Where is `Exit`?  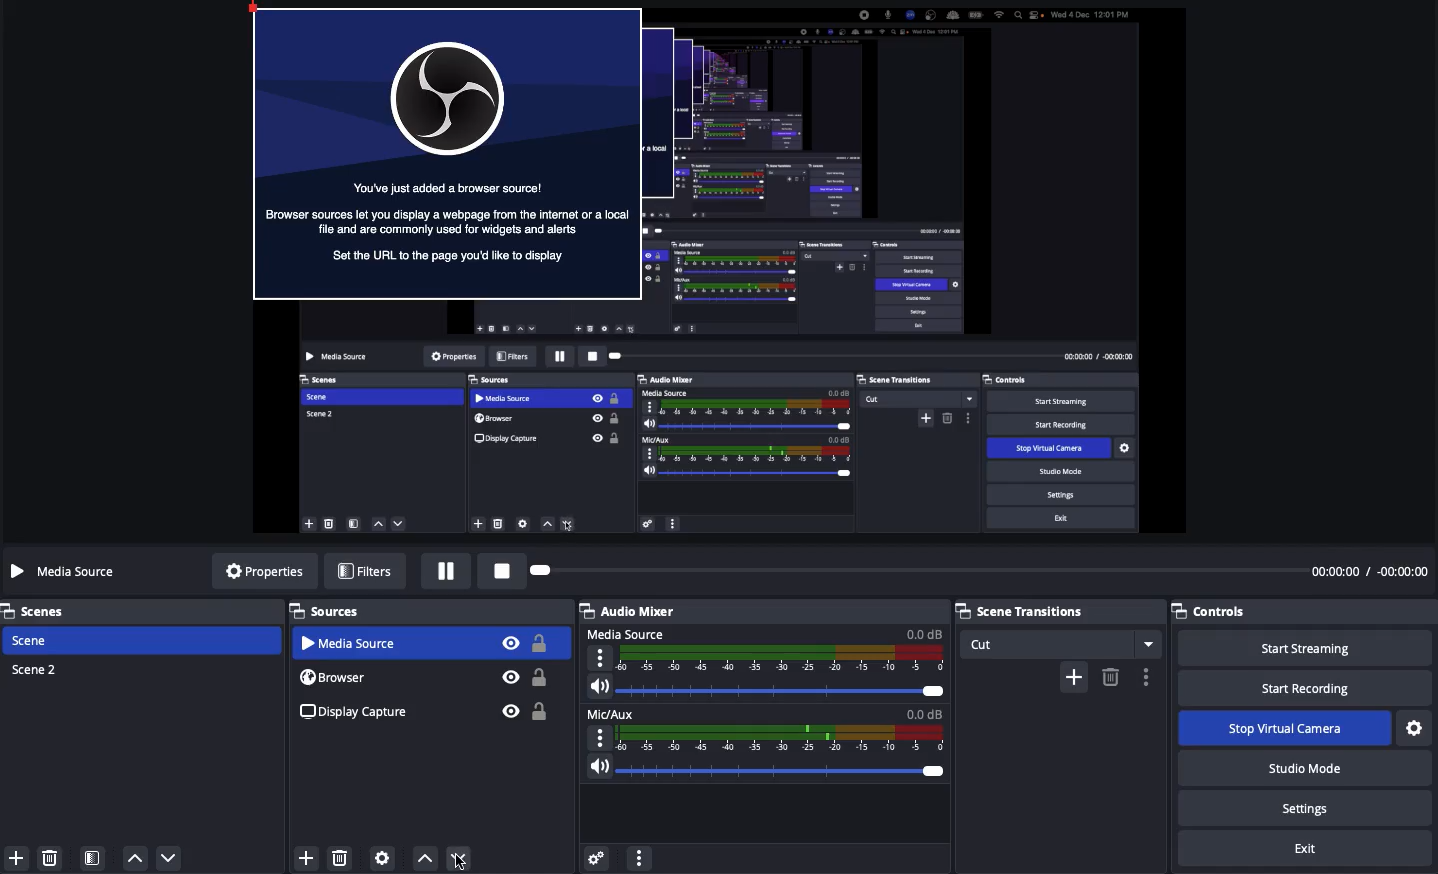
Exit is located at coordinates (1311, 849).